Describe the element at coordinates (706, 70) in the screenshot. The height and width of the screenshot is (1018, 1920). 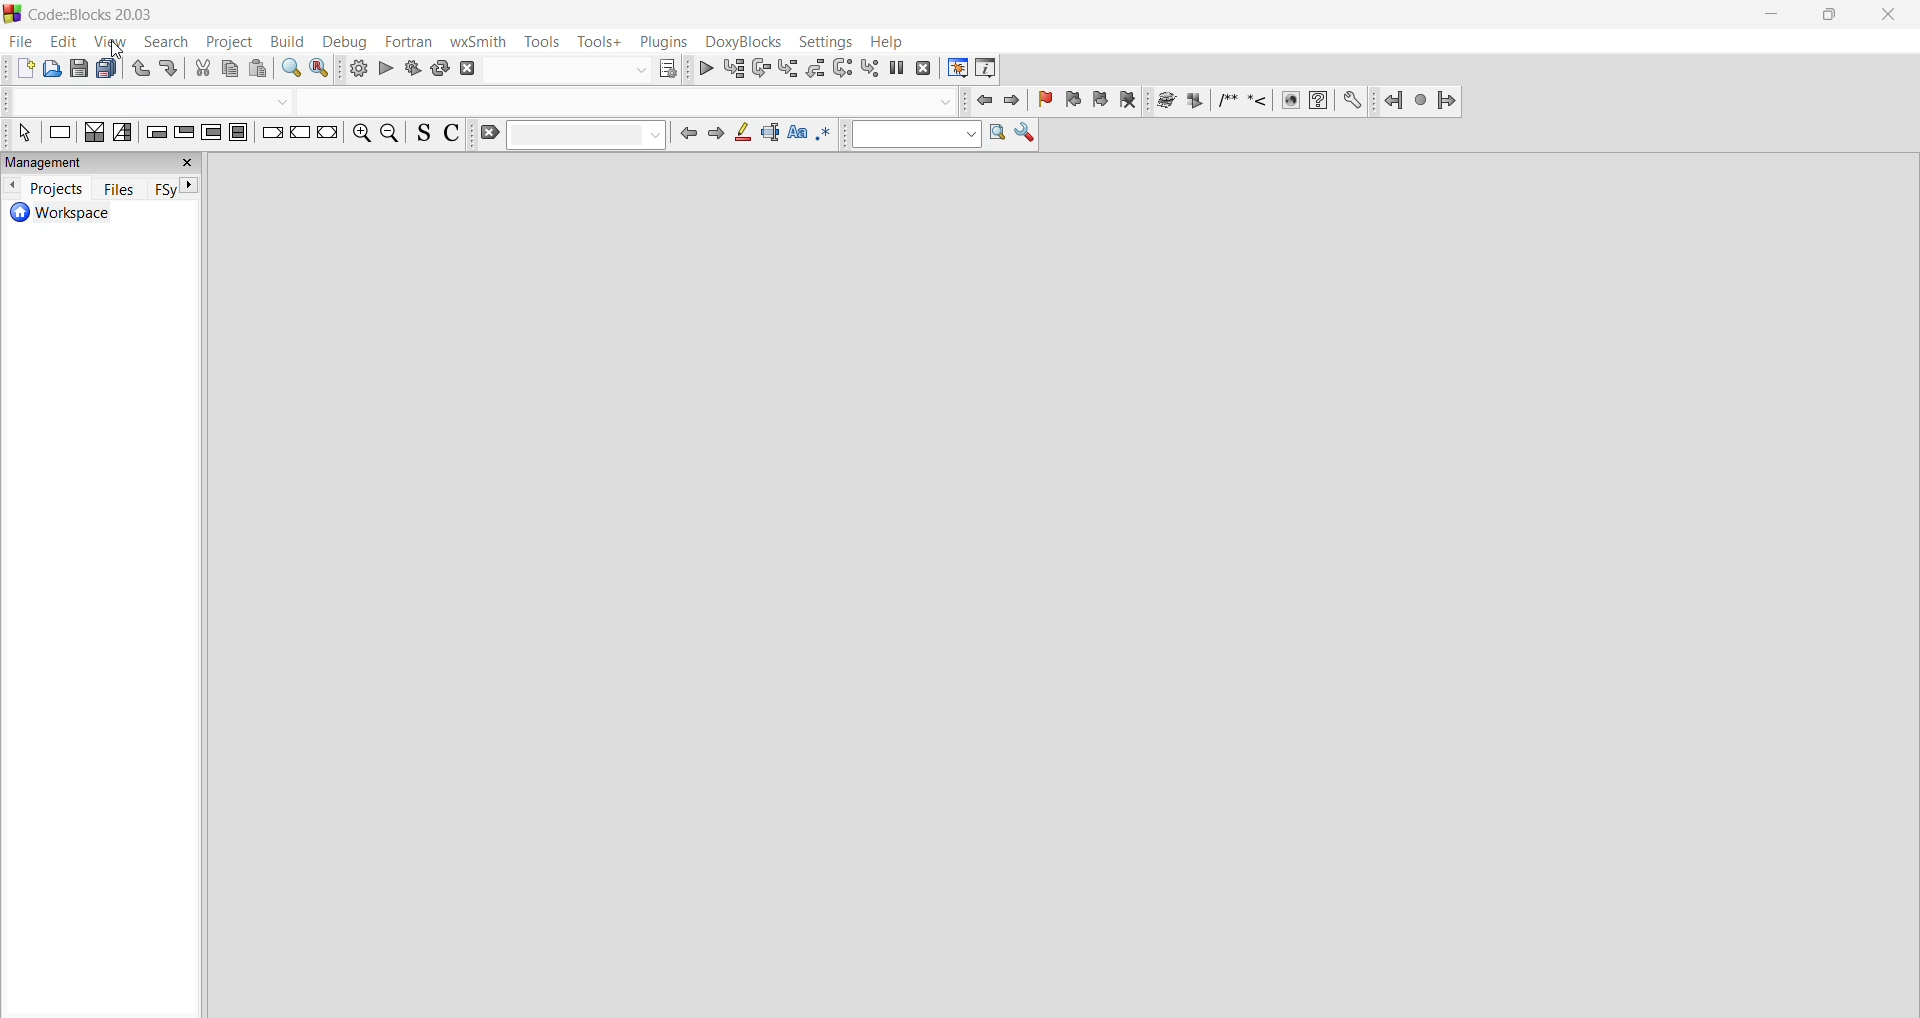
I see `debug/continue` at that location.